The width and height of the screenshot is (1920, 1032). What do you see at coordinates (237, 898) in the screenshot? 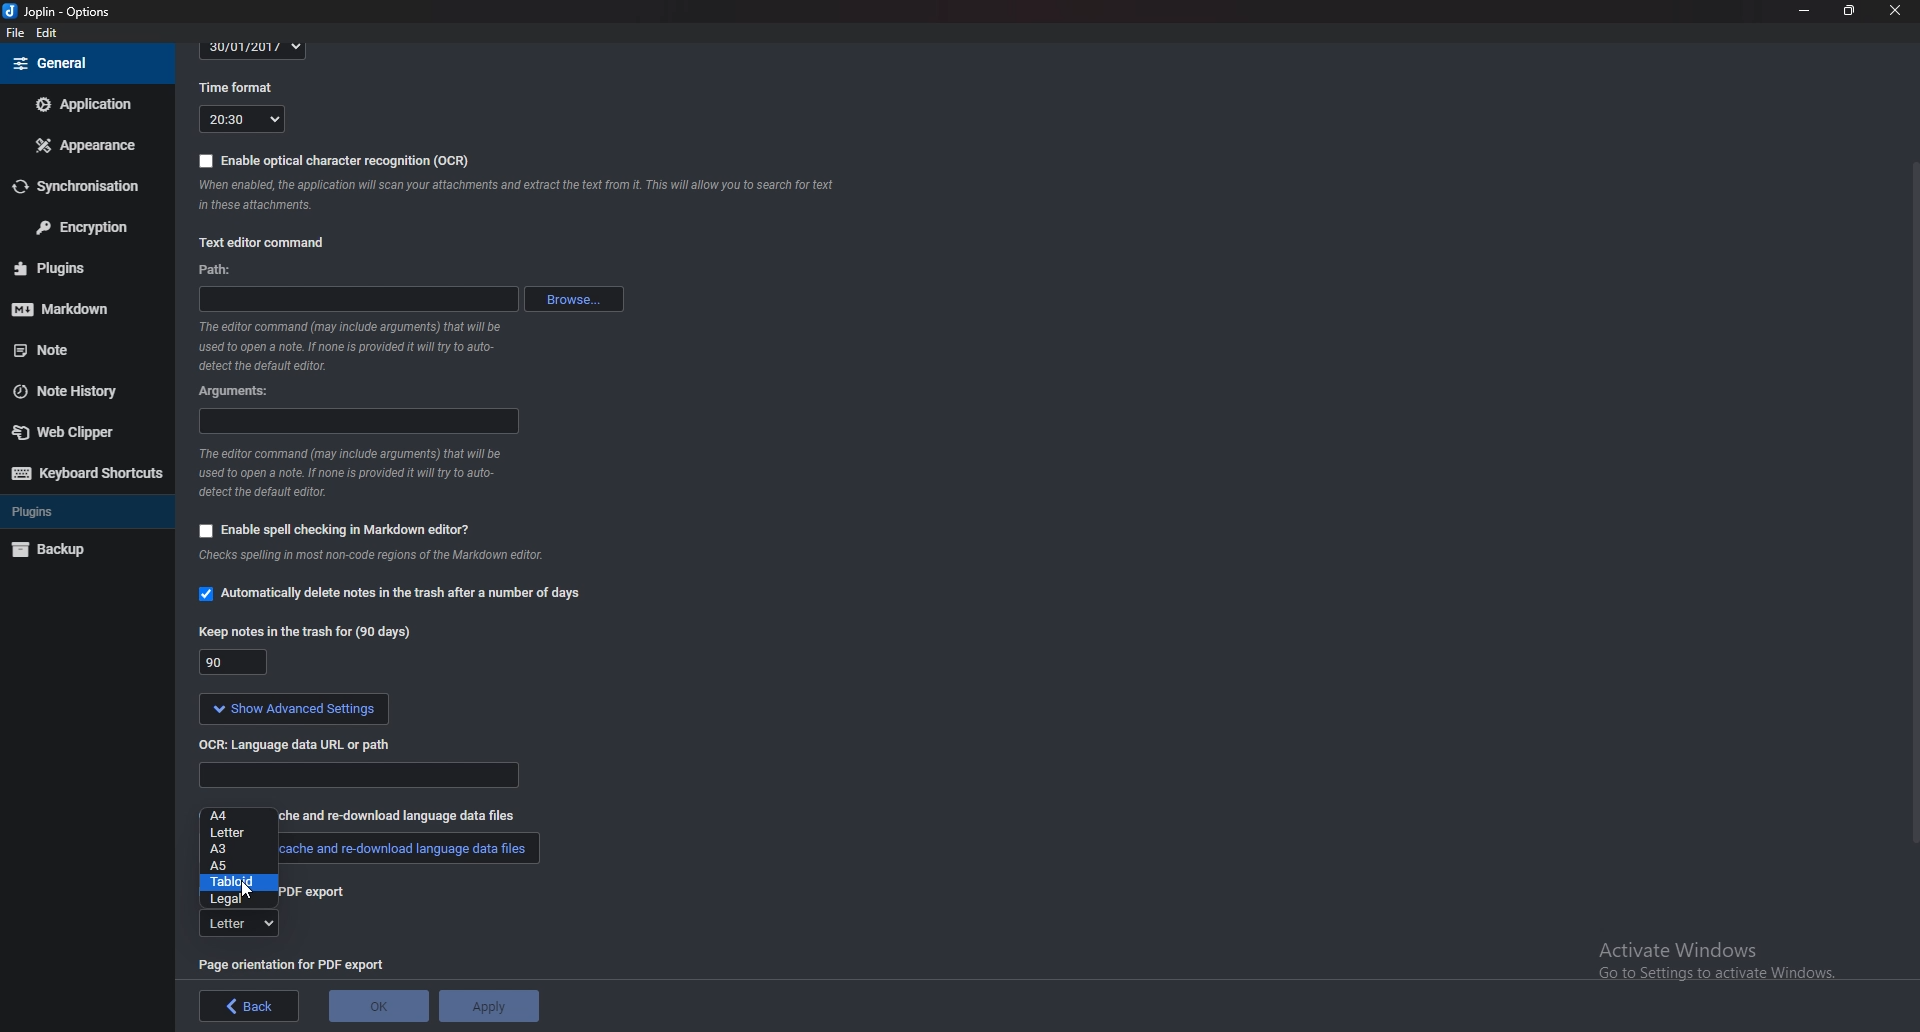
I see `Legal` at bounding box center [237, 898].